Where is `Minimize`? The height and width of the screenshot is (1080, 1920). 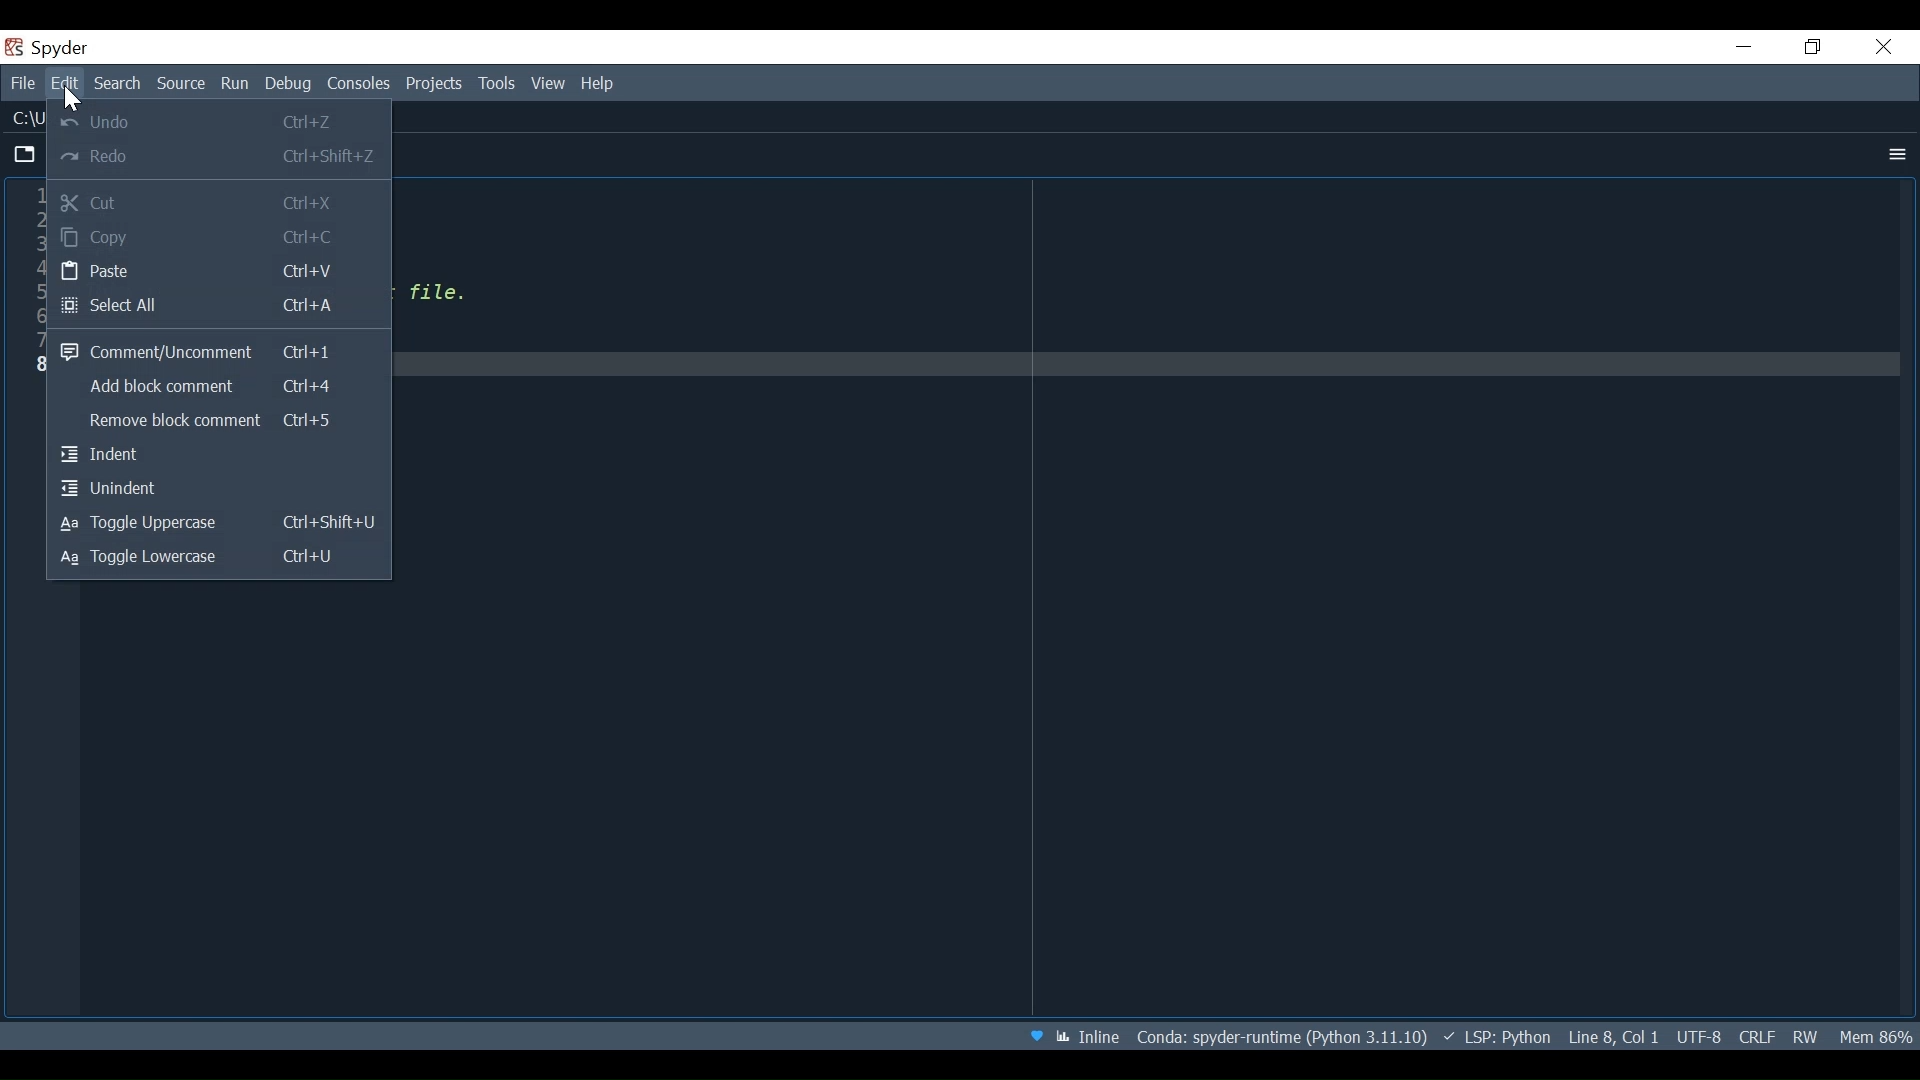
Minimize is located at coordinates (1745, 46).